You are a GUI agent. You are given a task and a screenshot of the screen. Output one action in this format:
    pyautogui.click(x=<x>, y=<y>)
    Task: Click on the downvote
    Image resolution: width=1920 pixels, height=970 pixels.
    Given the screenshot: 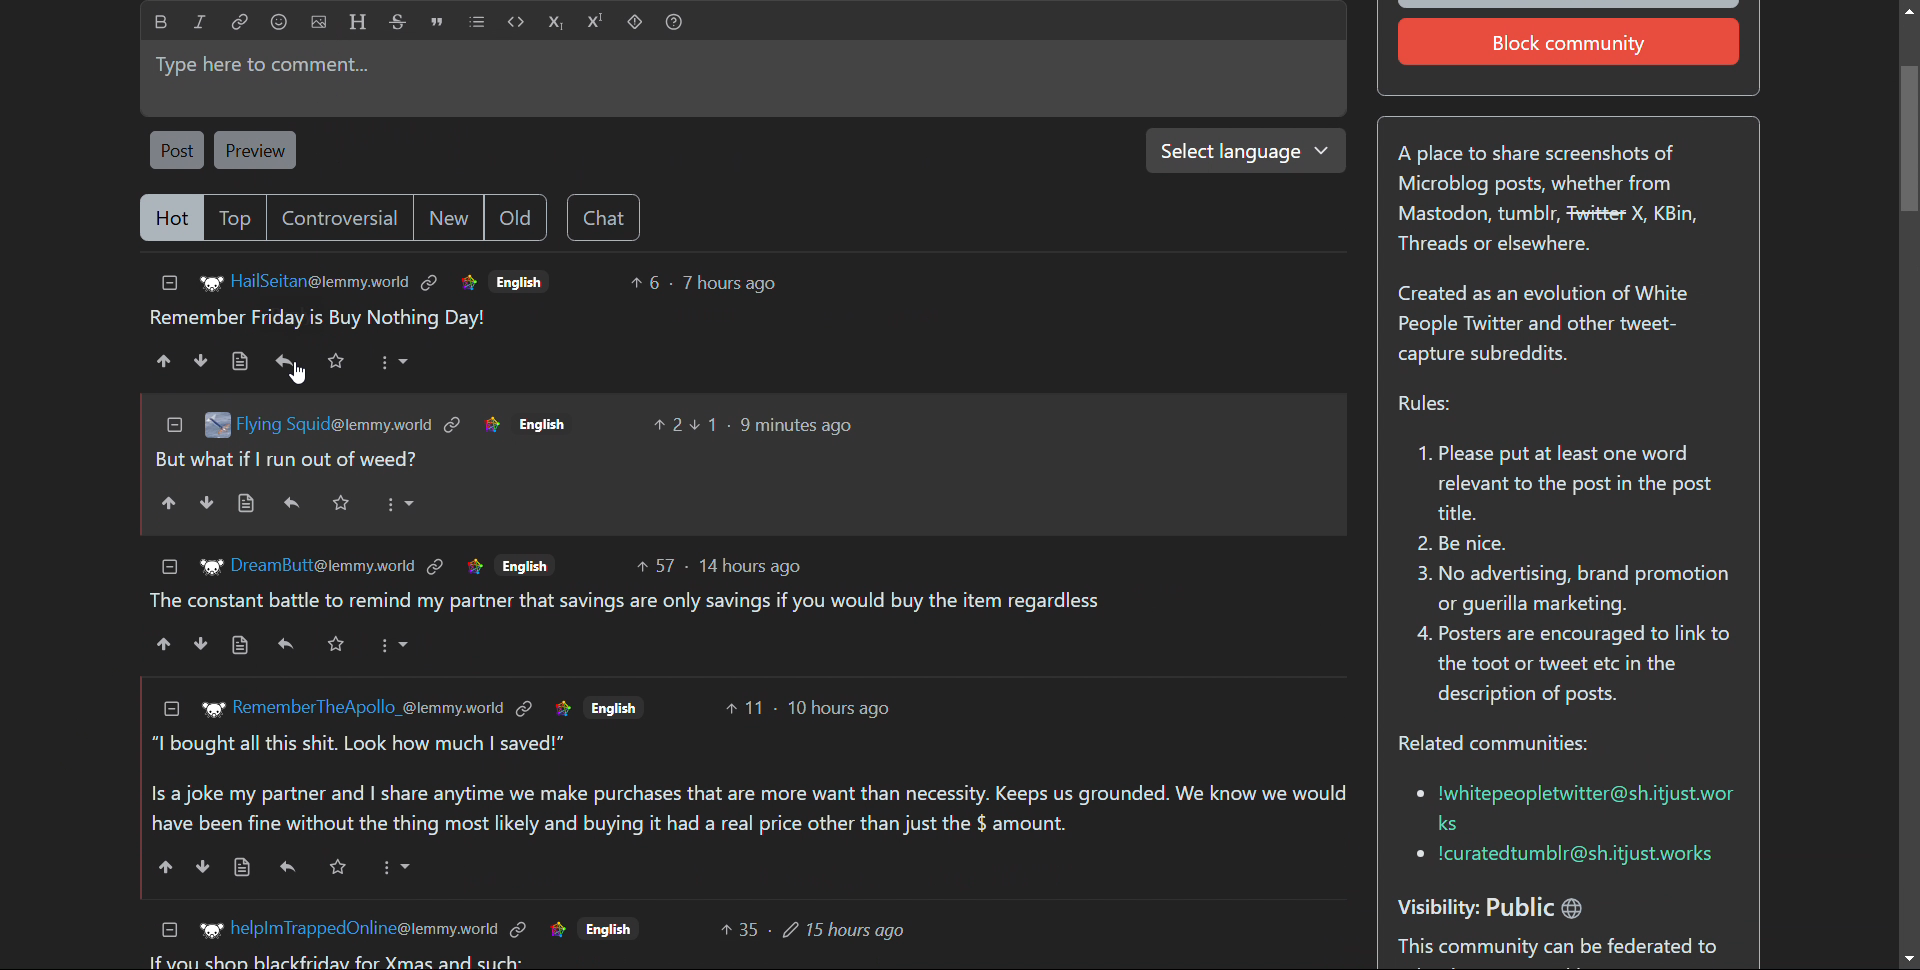 What is the action you would take?
    pyautogui.click(x=202, y=866)
    